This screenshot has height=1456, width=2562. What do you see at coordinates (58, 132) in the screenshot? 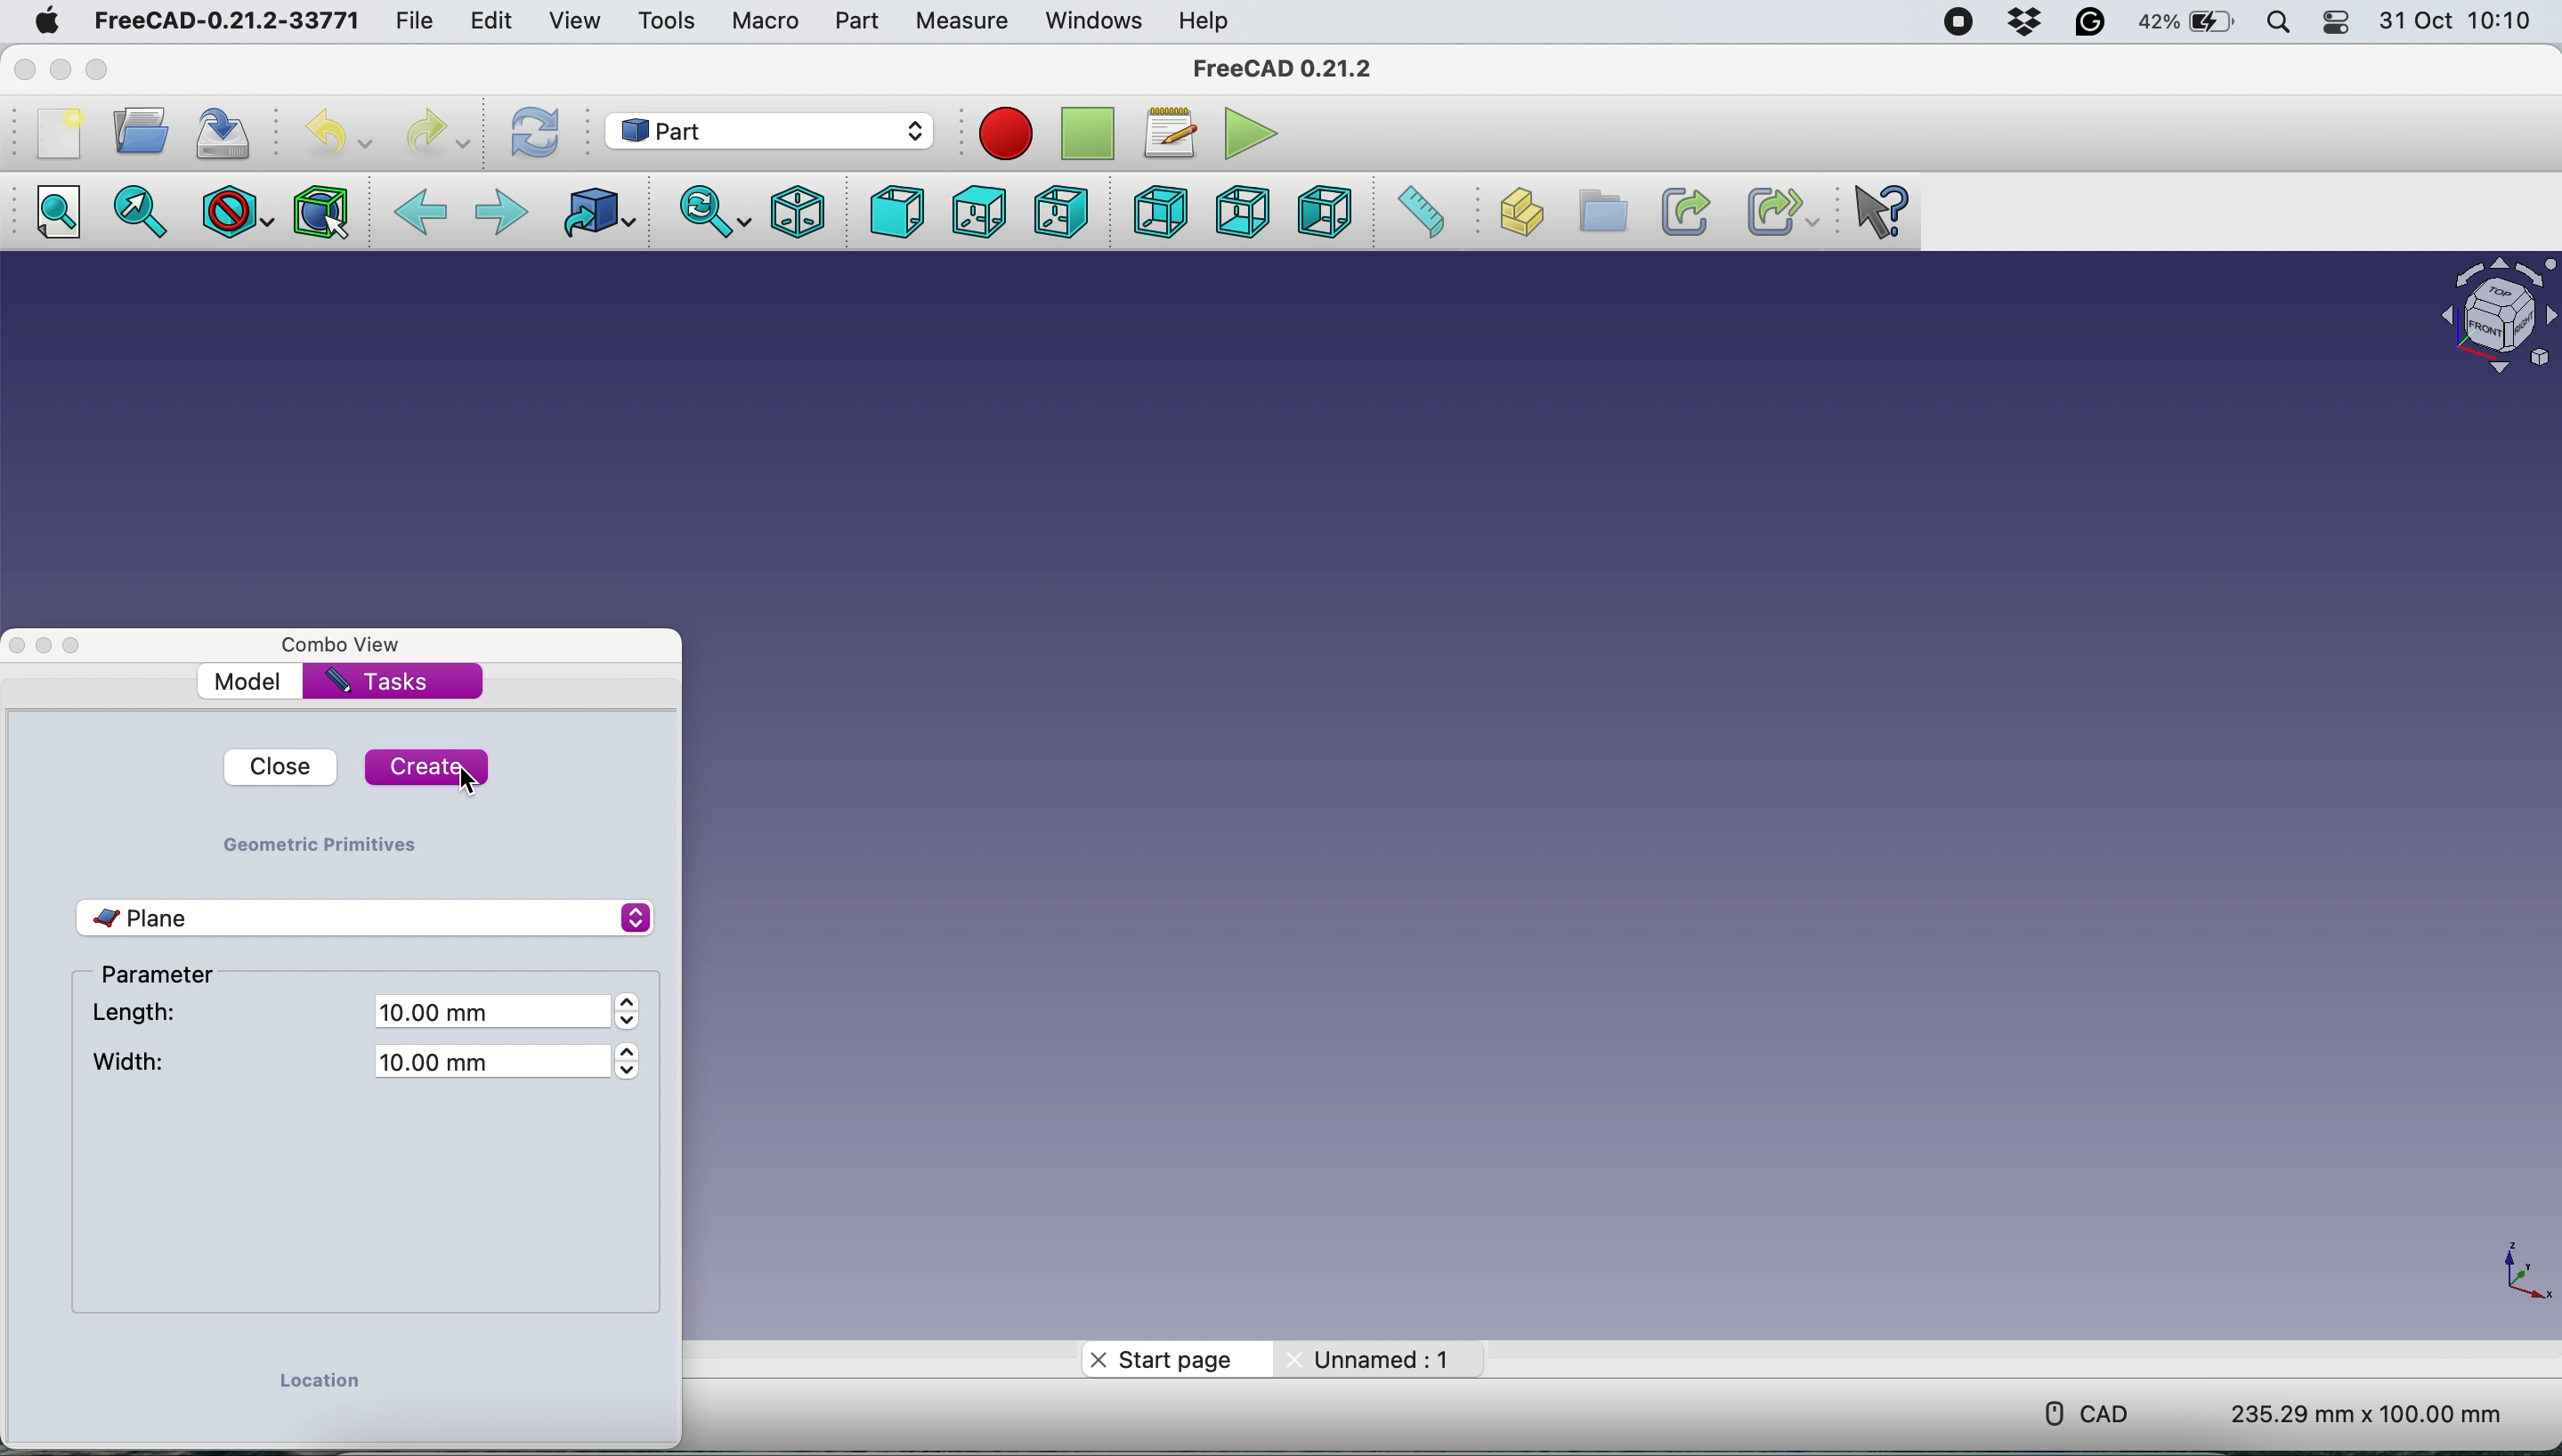
I see `New` at bounding box center [58, 132].